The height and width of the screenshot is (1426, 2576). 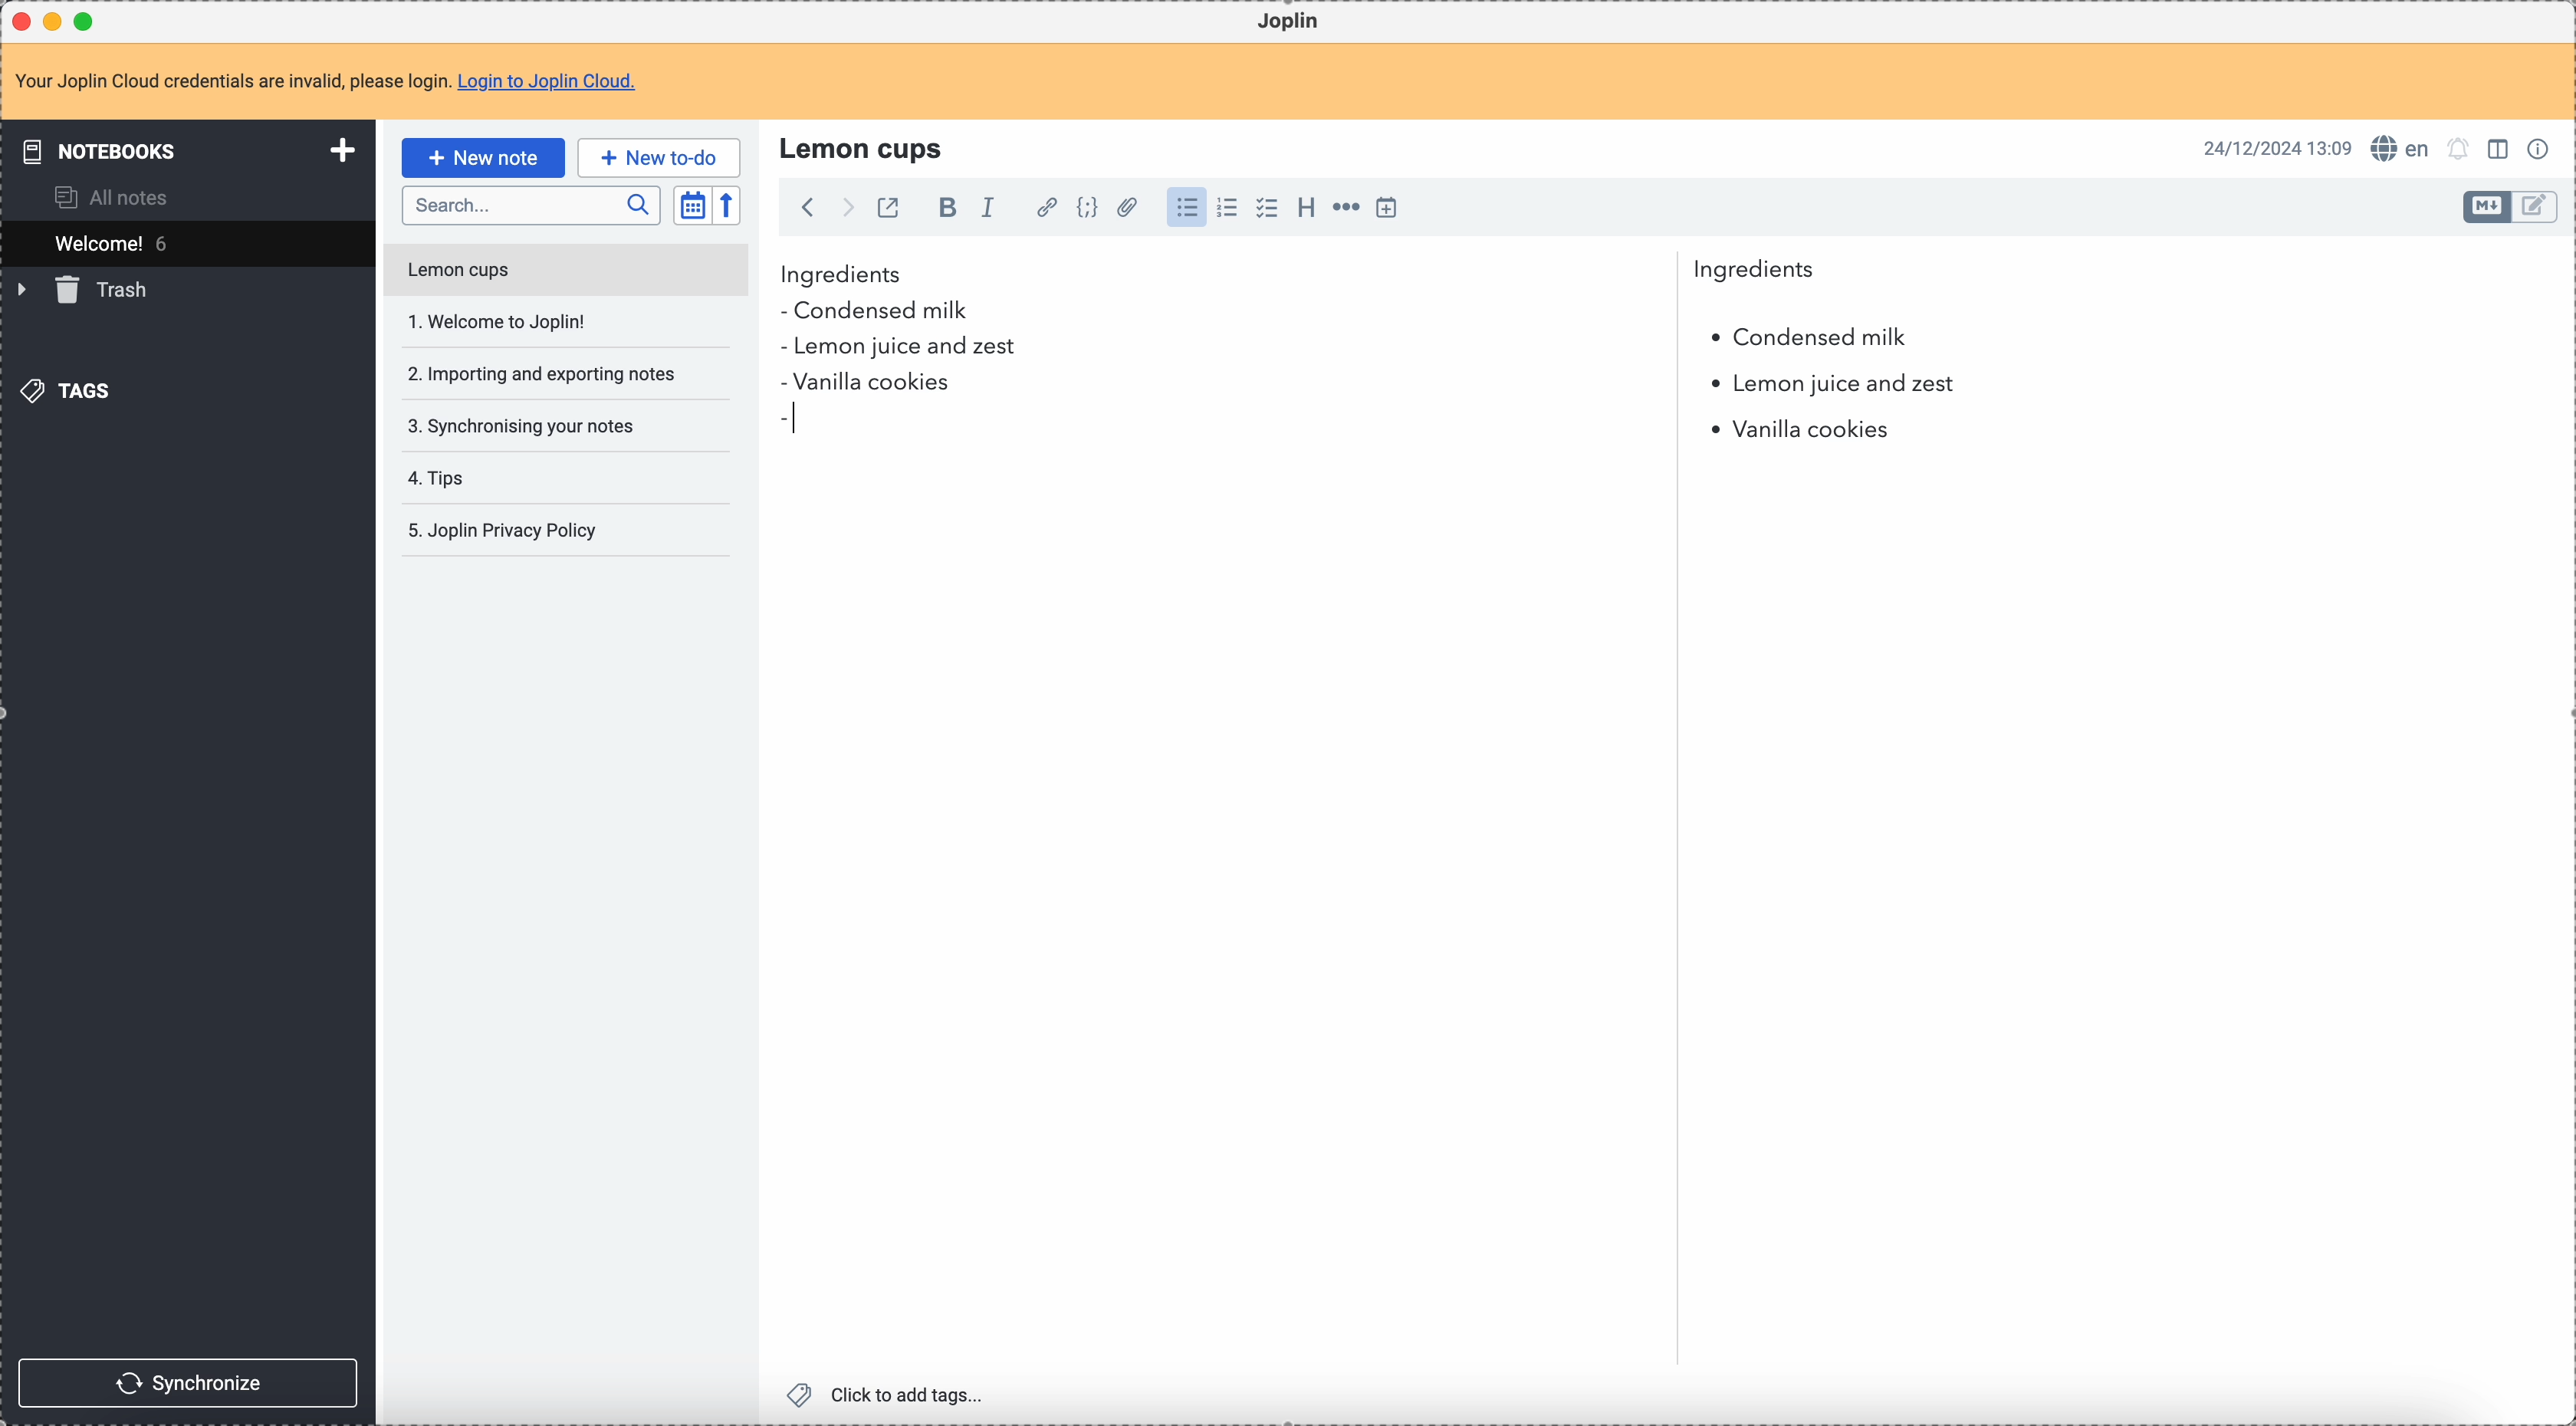 What do you see at coordinates (791, 421) in the screenshot?
I see `bullet point` at bounding box center [791, 421].